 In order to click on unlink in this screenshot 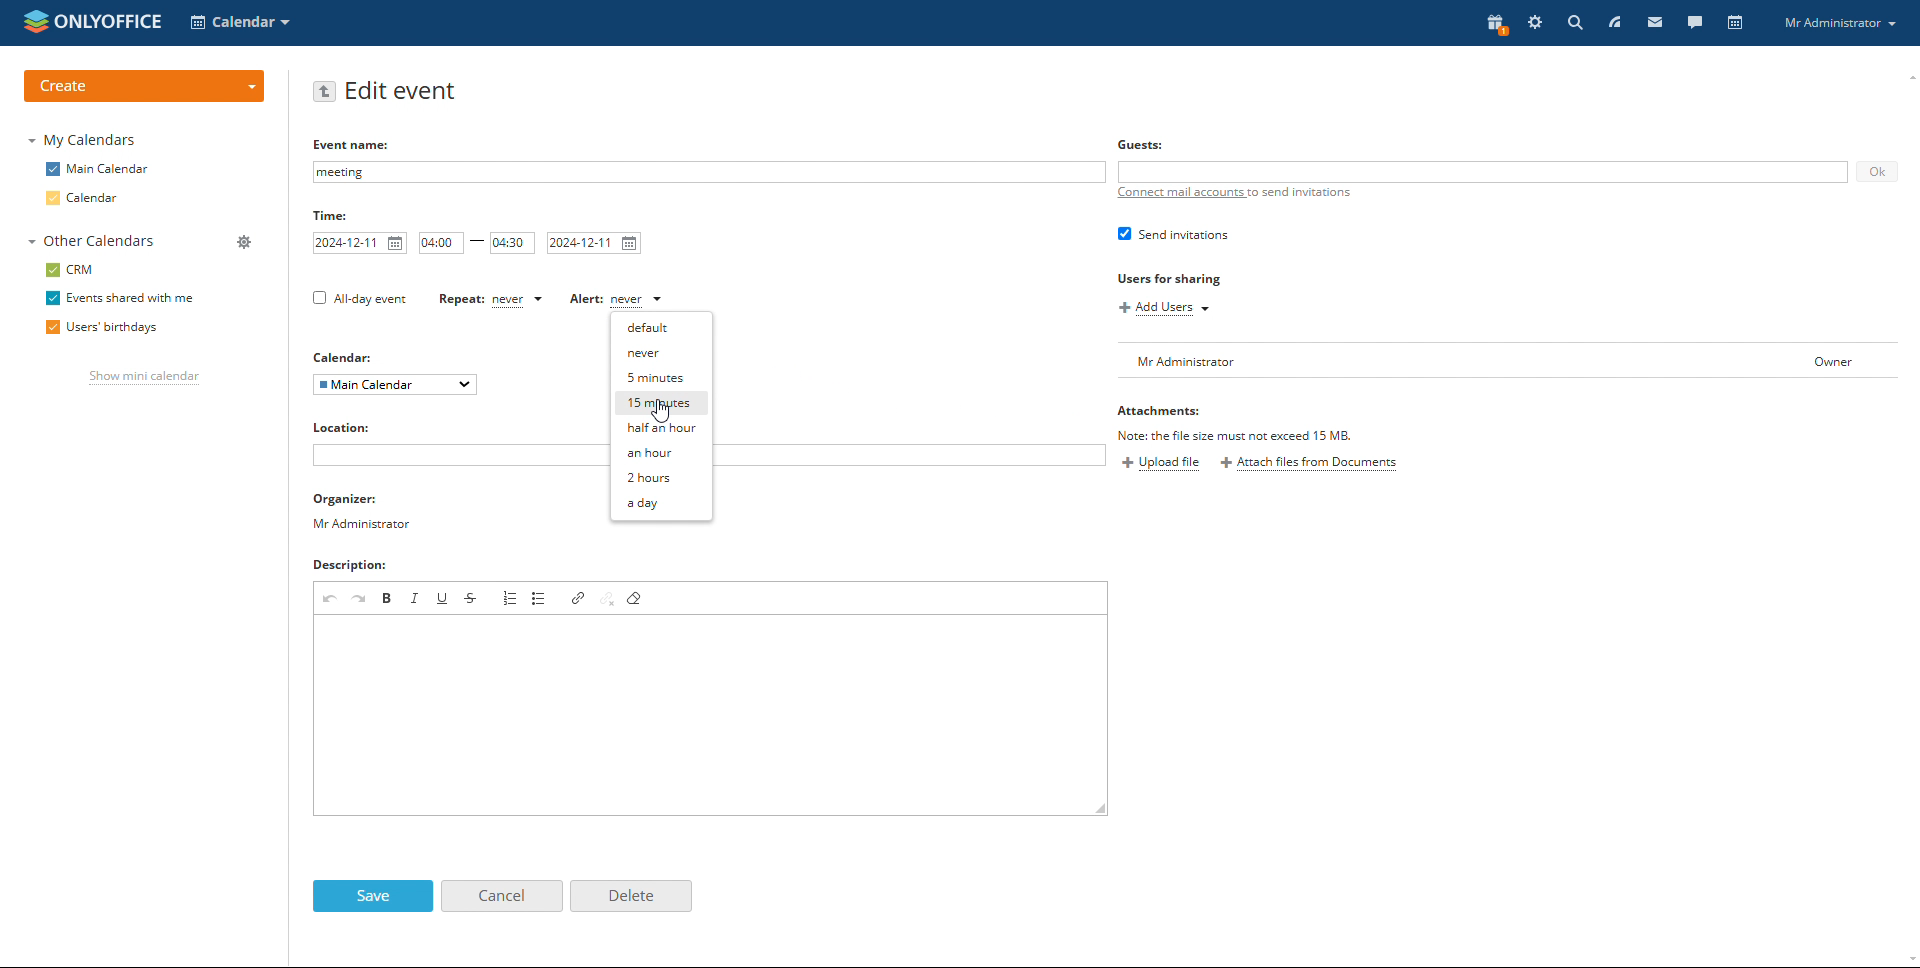, I will do `click(607, 599)`.